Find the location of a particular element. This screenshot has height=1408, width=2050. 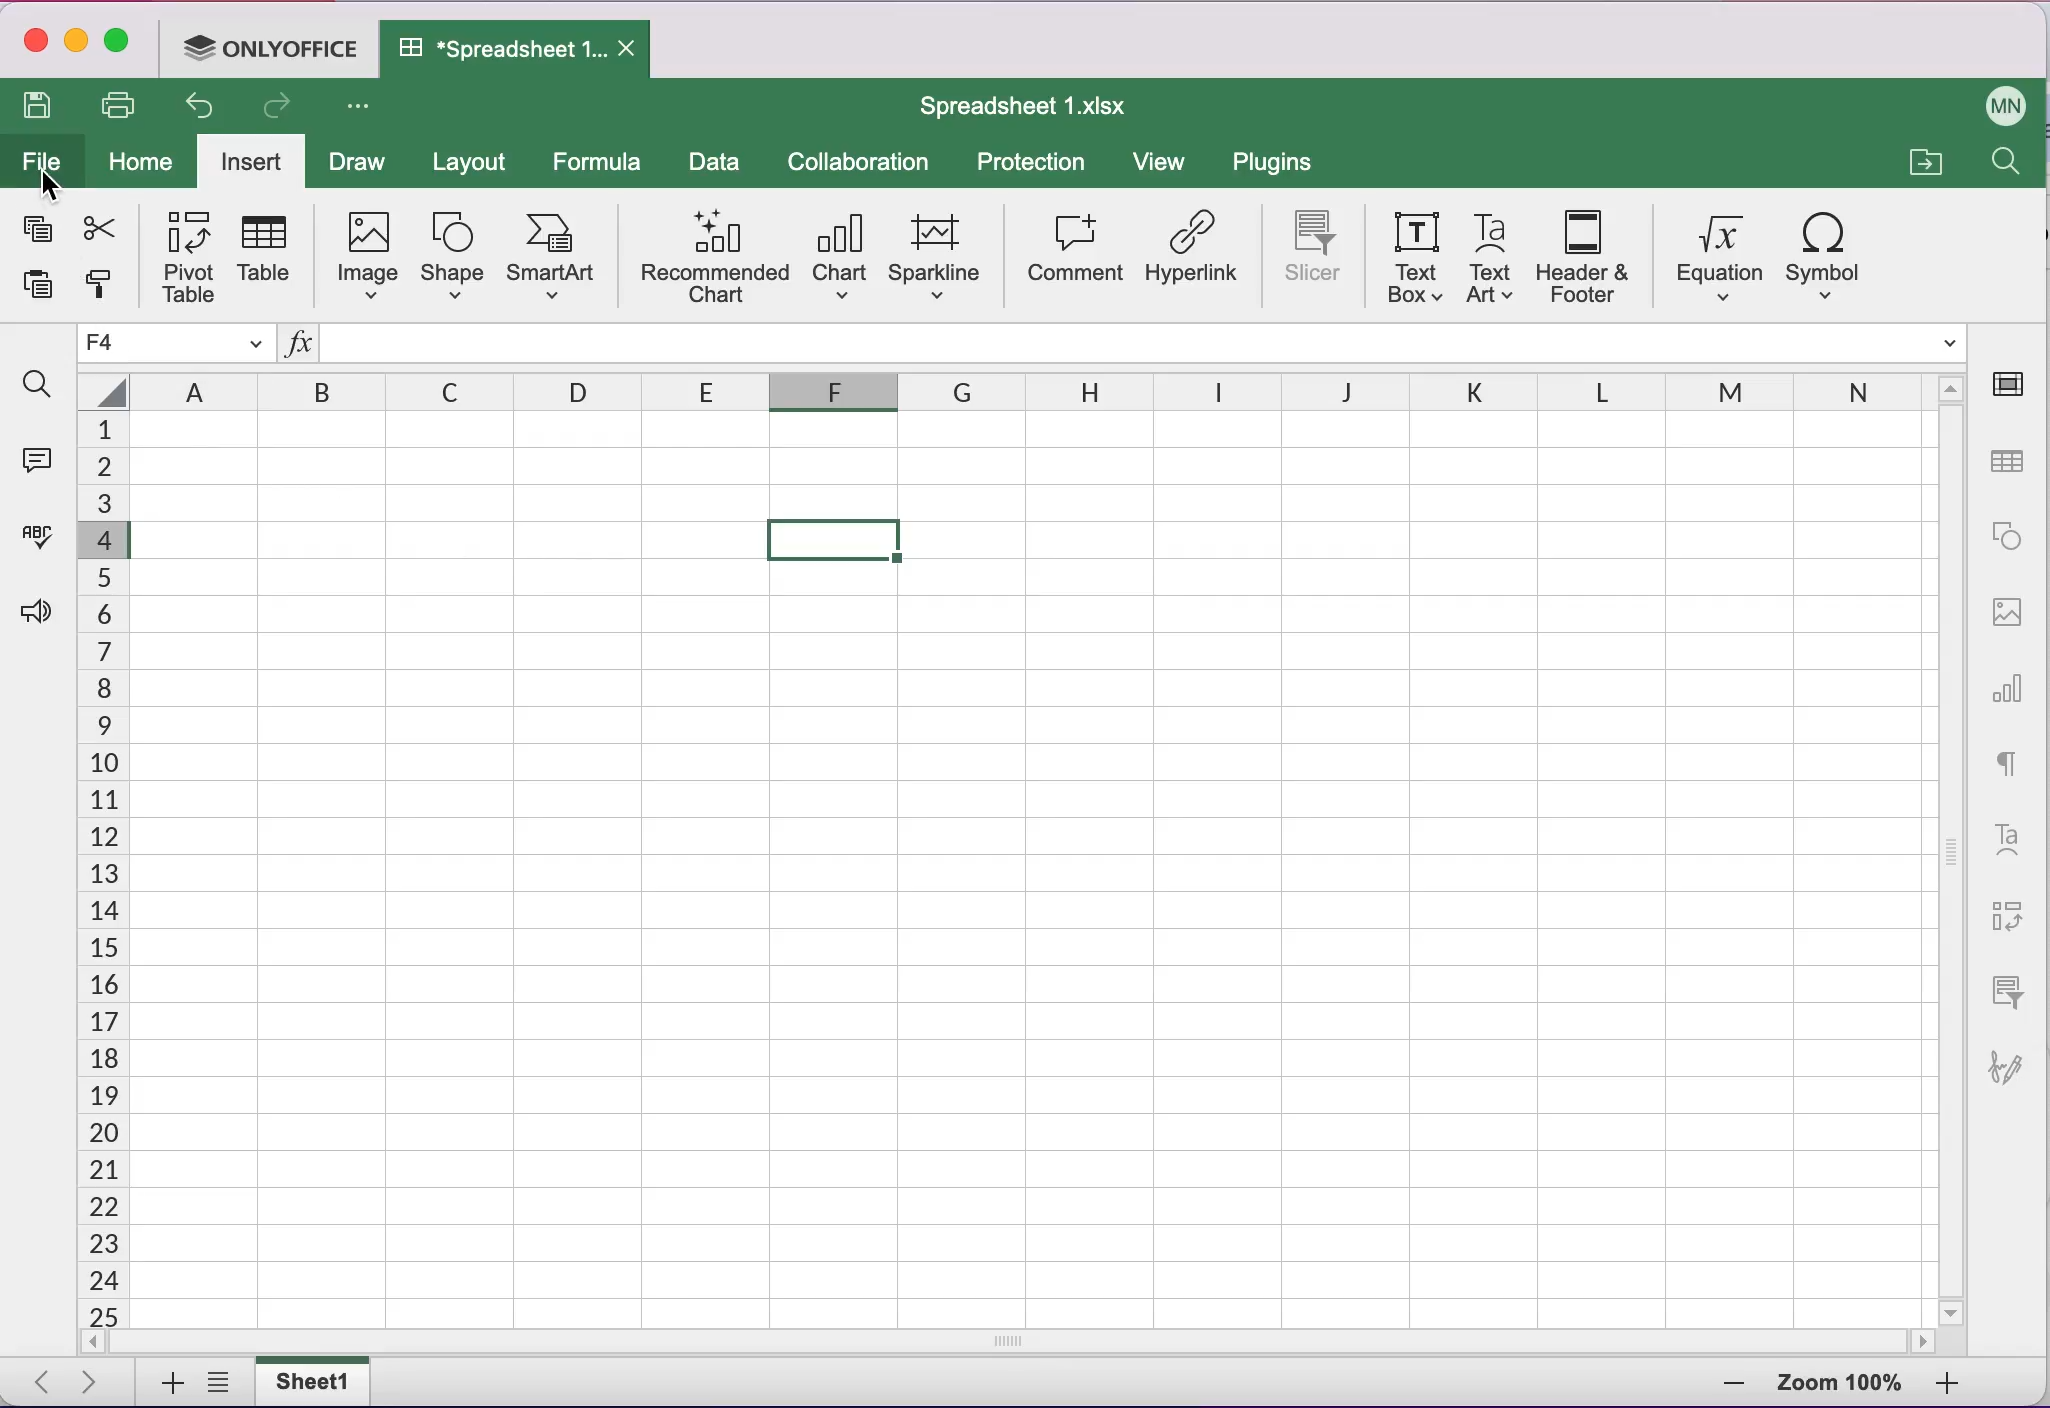

sheet is located at coordinates (309, 1381).